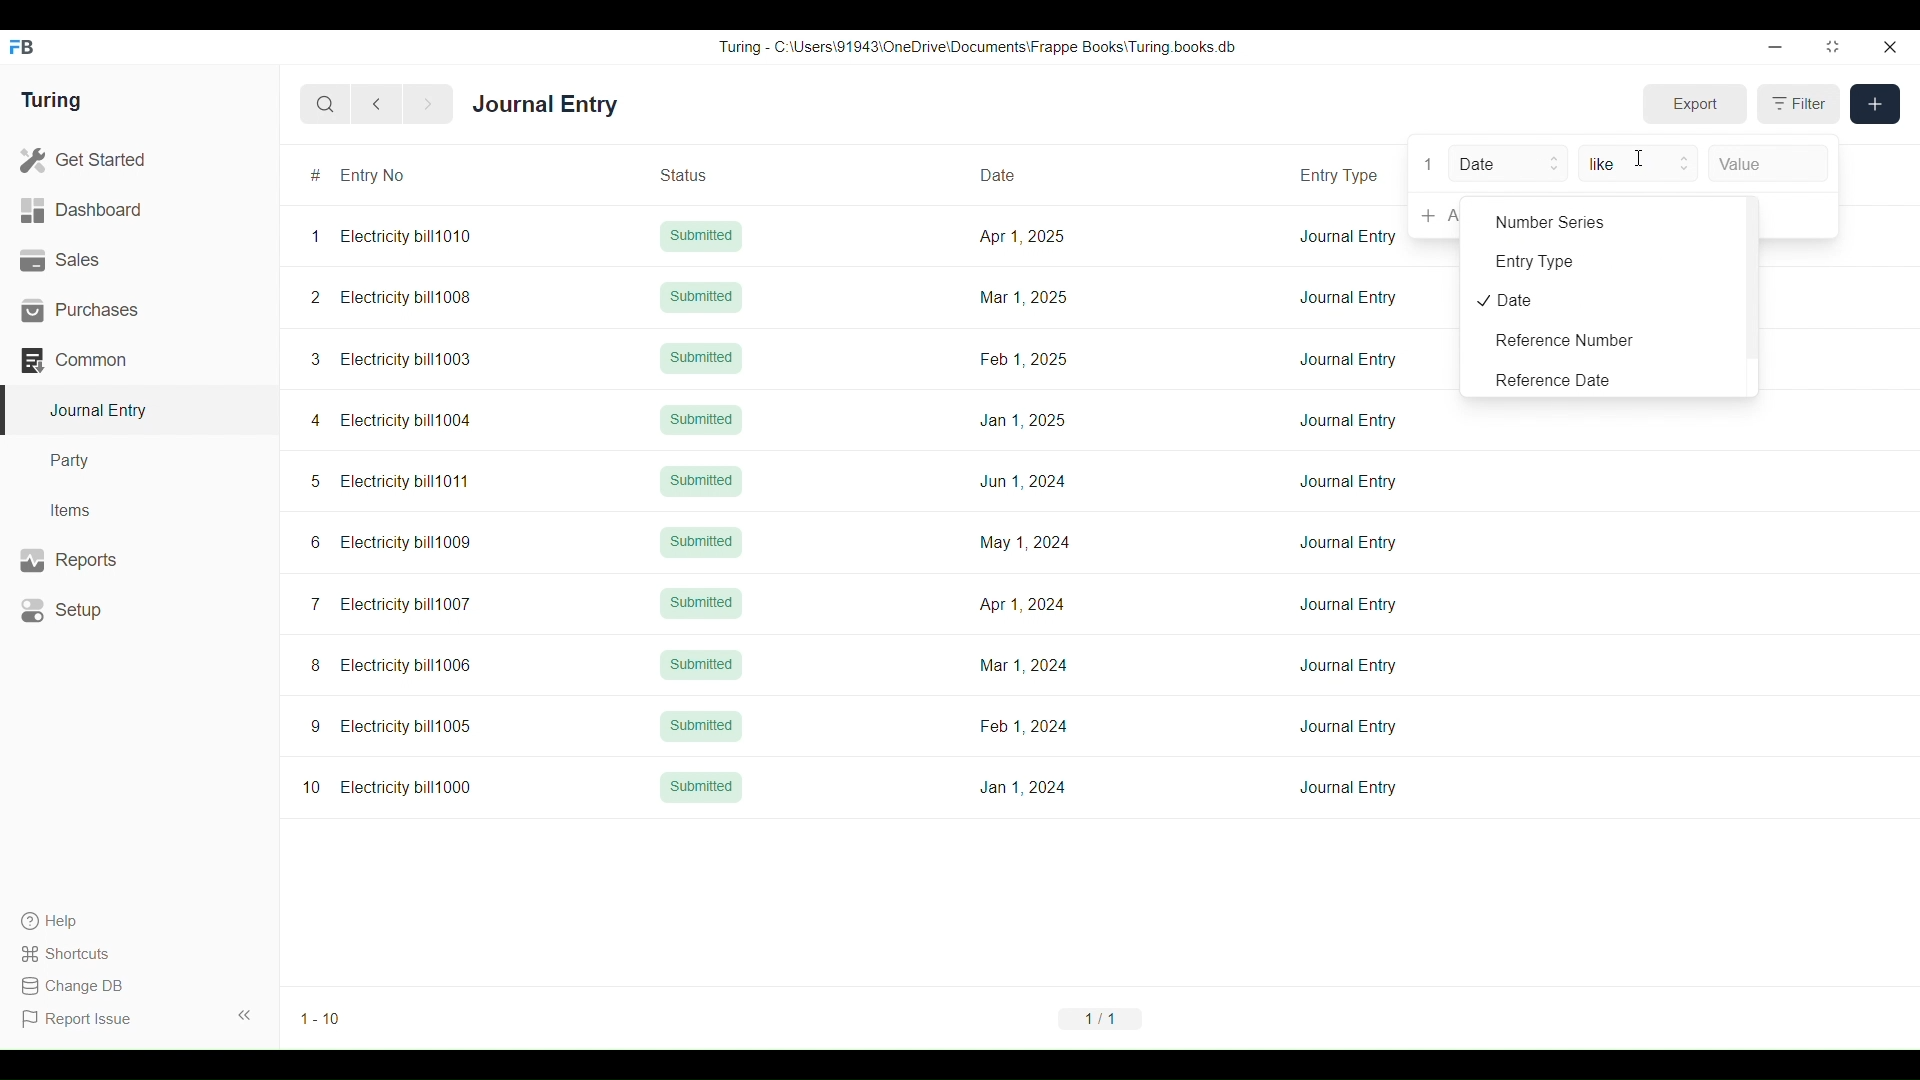 This screenshot has height=1080, width=1920. I want to click on like, so click(1638, 163).